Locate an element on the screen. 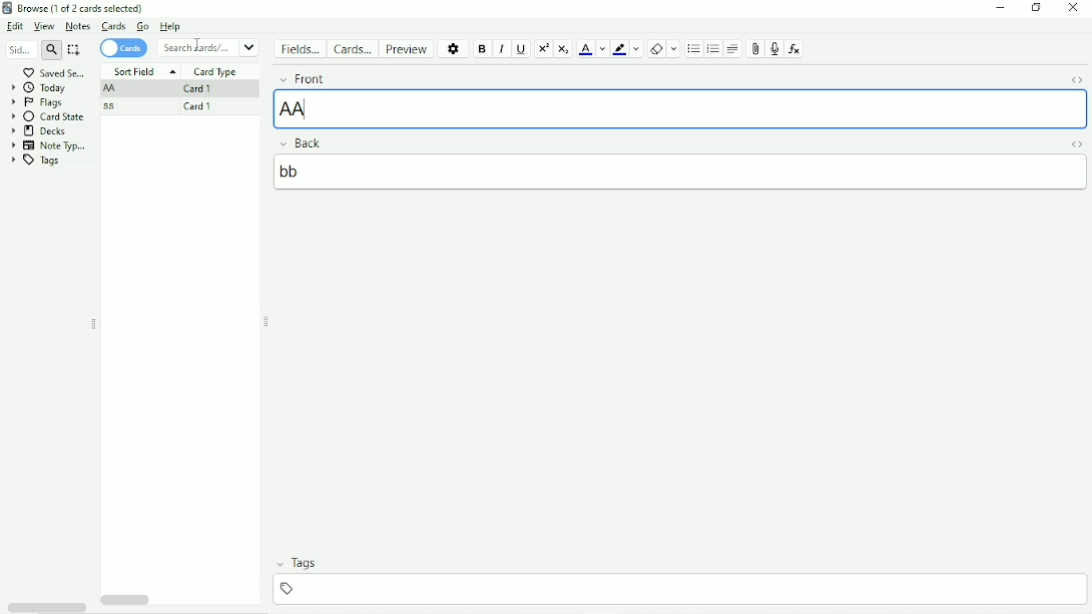 The width and height of the screenshot is (1092, 614). Cards is located at coordinates (112, 26).